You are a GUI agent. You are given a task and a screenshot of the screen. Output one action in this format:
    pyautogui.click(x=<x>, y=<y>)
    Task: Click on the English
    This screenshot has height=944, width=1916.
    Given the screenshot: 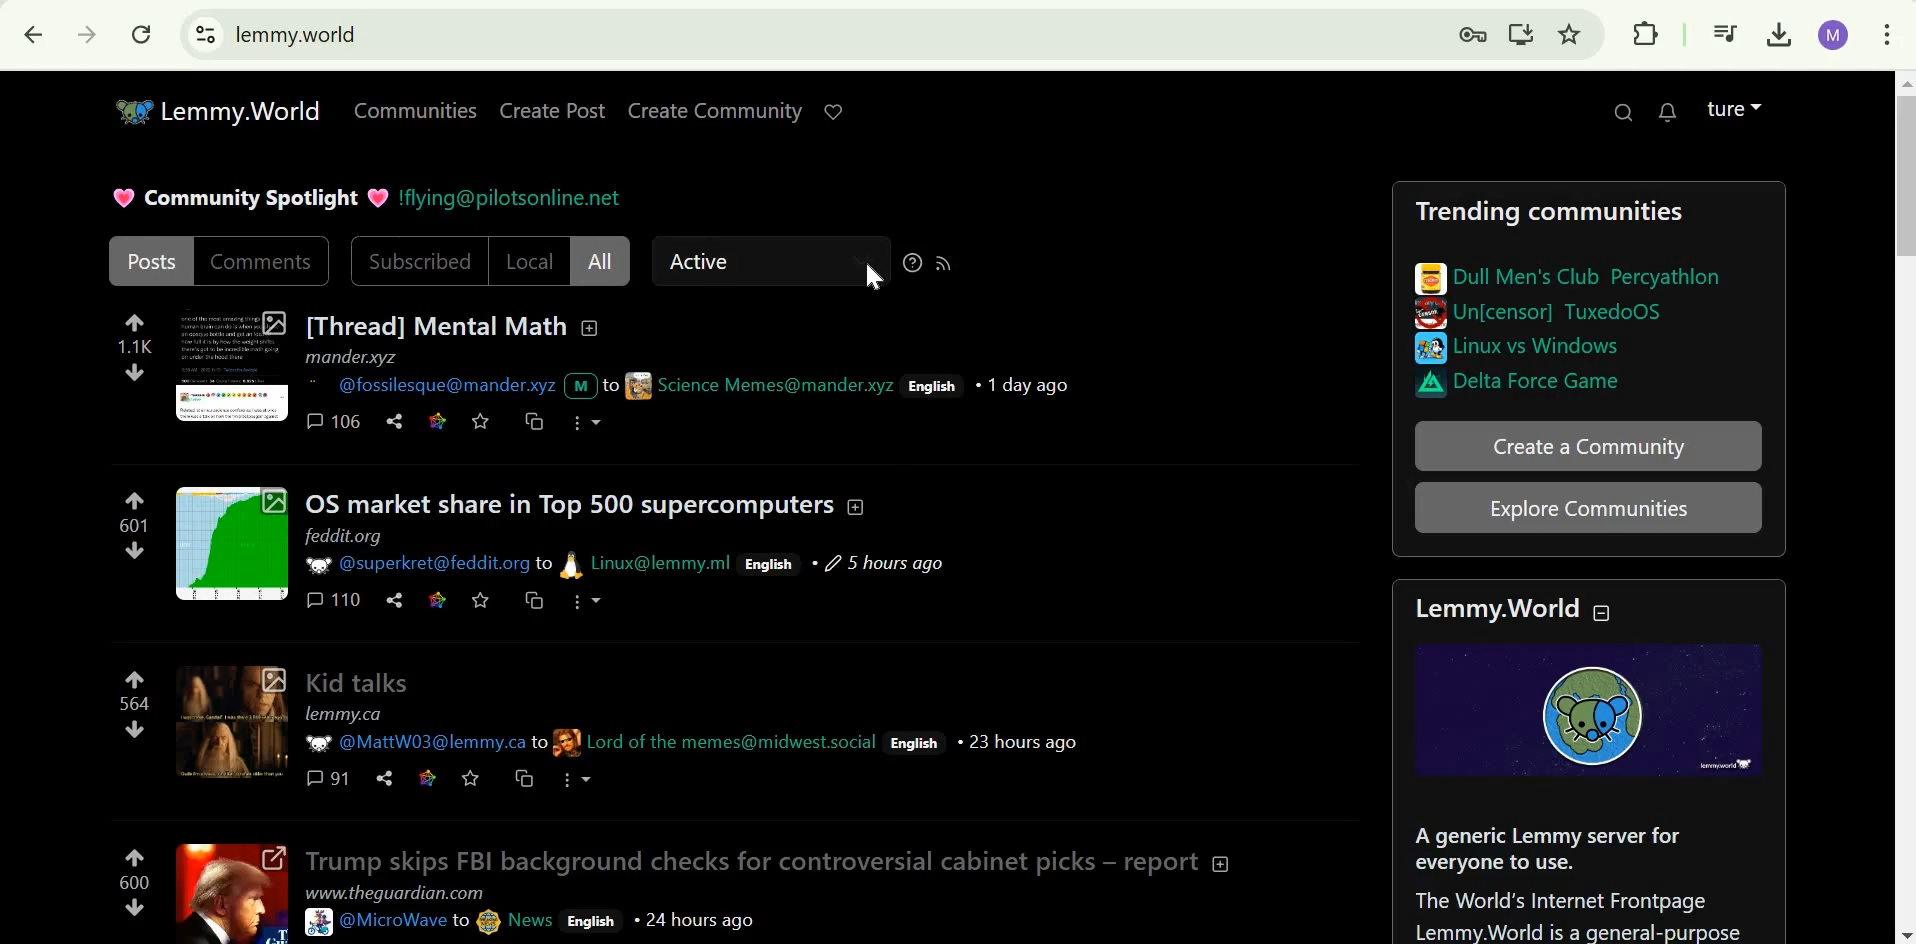 What is the action you would take?
    pyautogui.click(x=589, y=920)
    